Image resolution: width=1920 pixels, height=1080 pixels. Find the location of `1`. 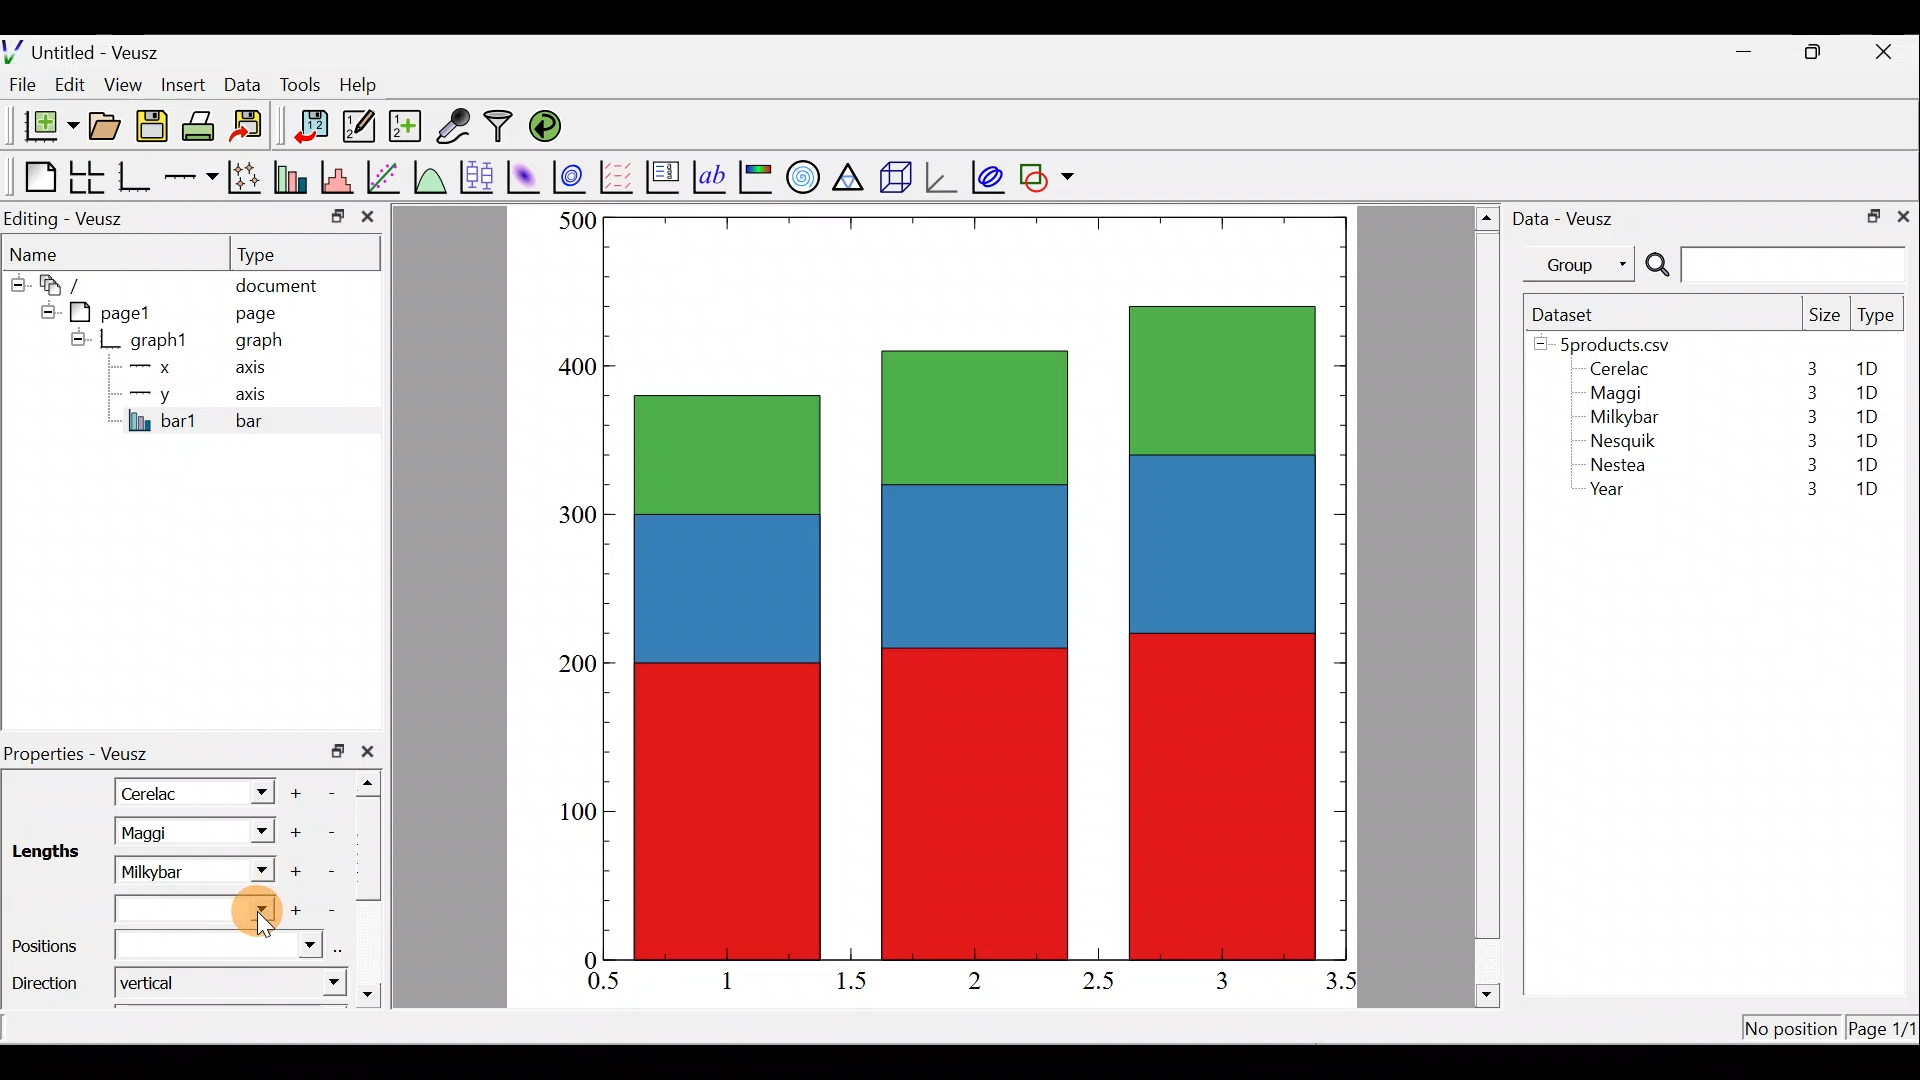

1 is located at coordinates (742, 980).